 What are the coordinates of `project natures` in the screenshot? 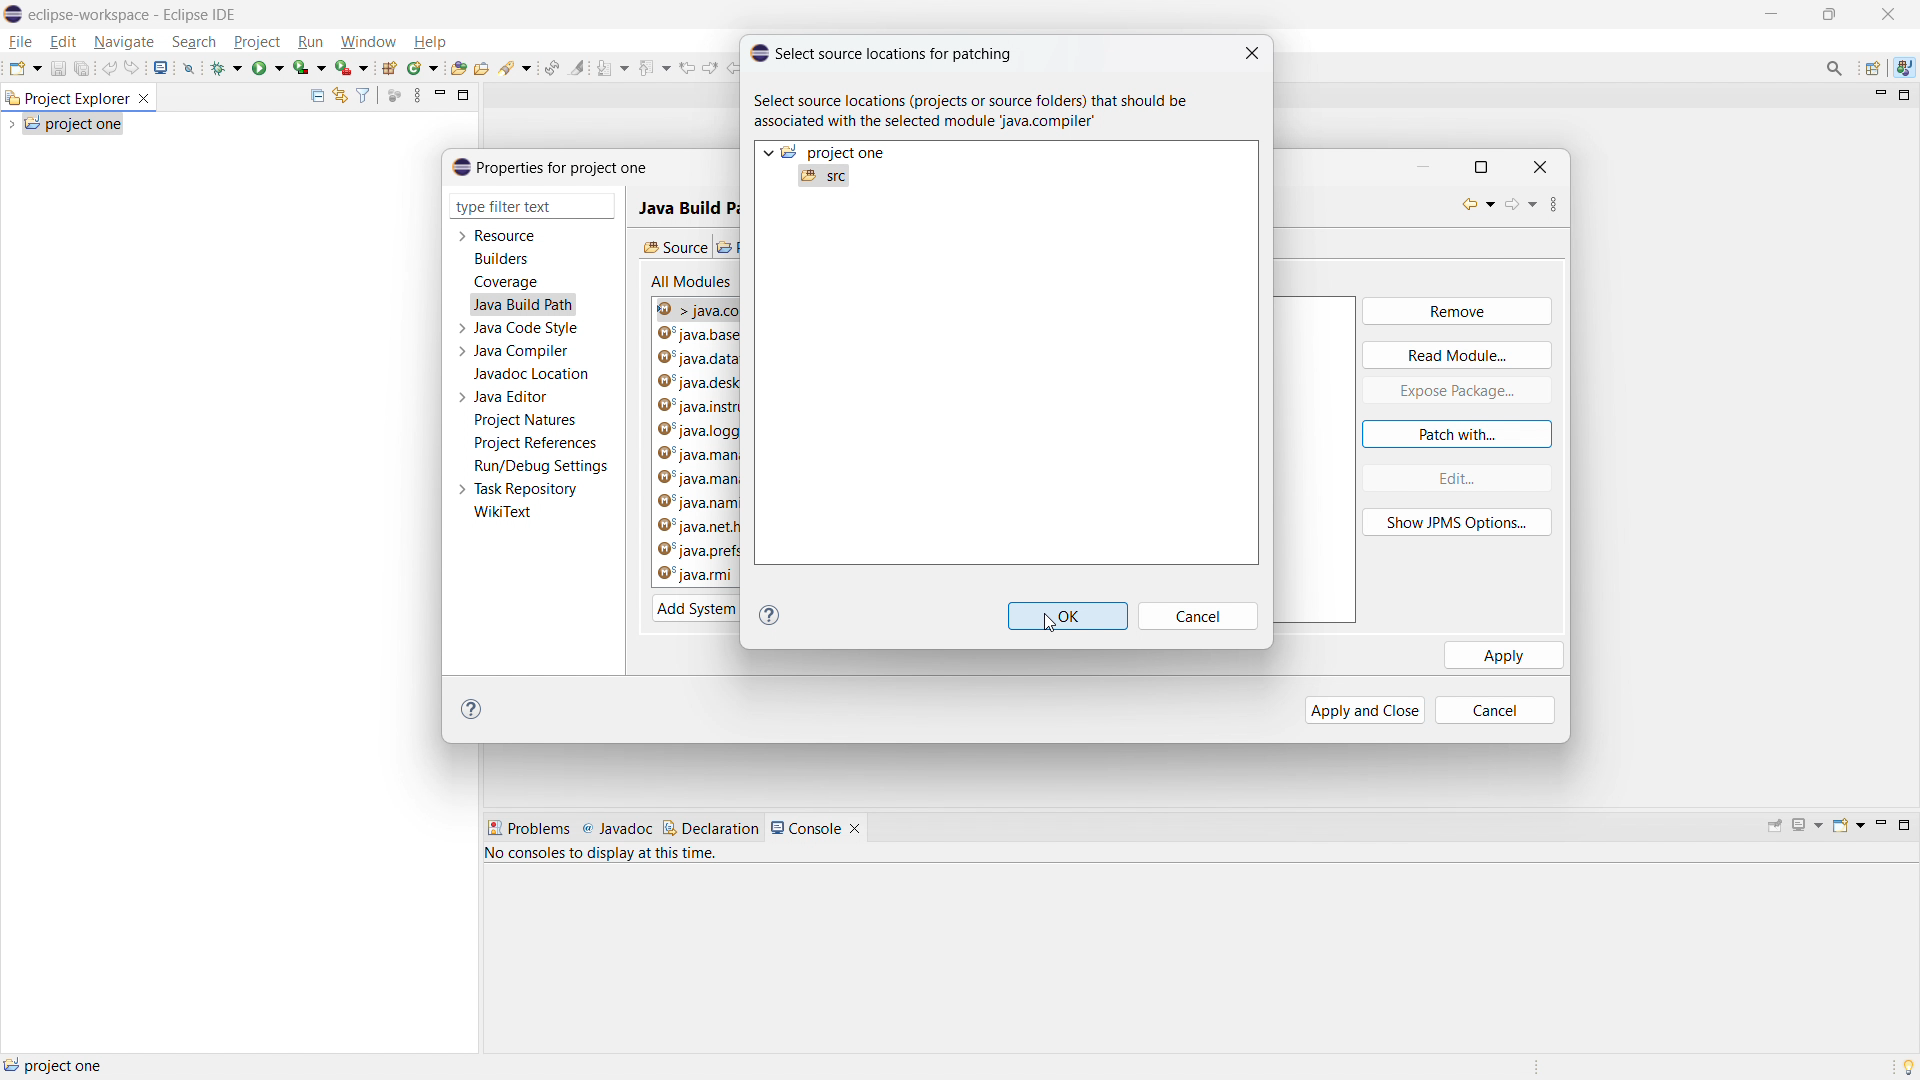 It's located at (526, 420).